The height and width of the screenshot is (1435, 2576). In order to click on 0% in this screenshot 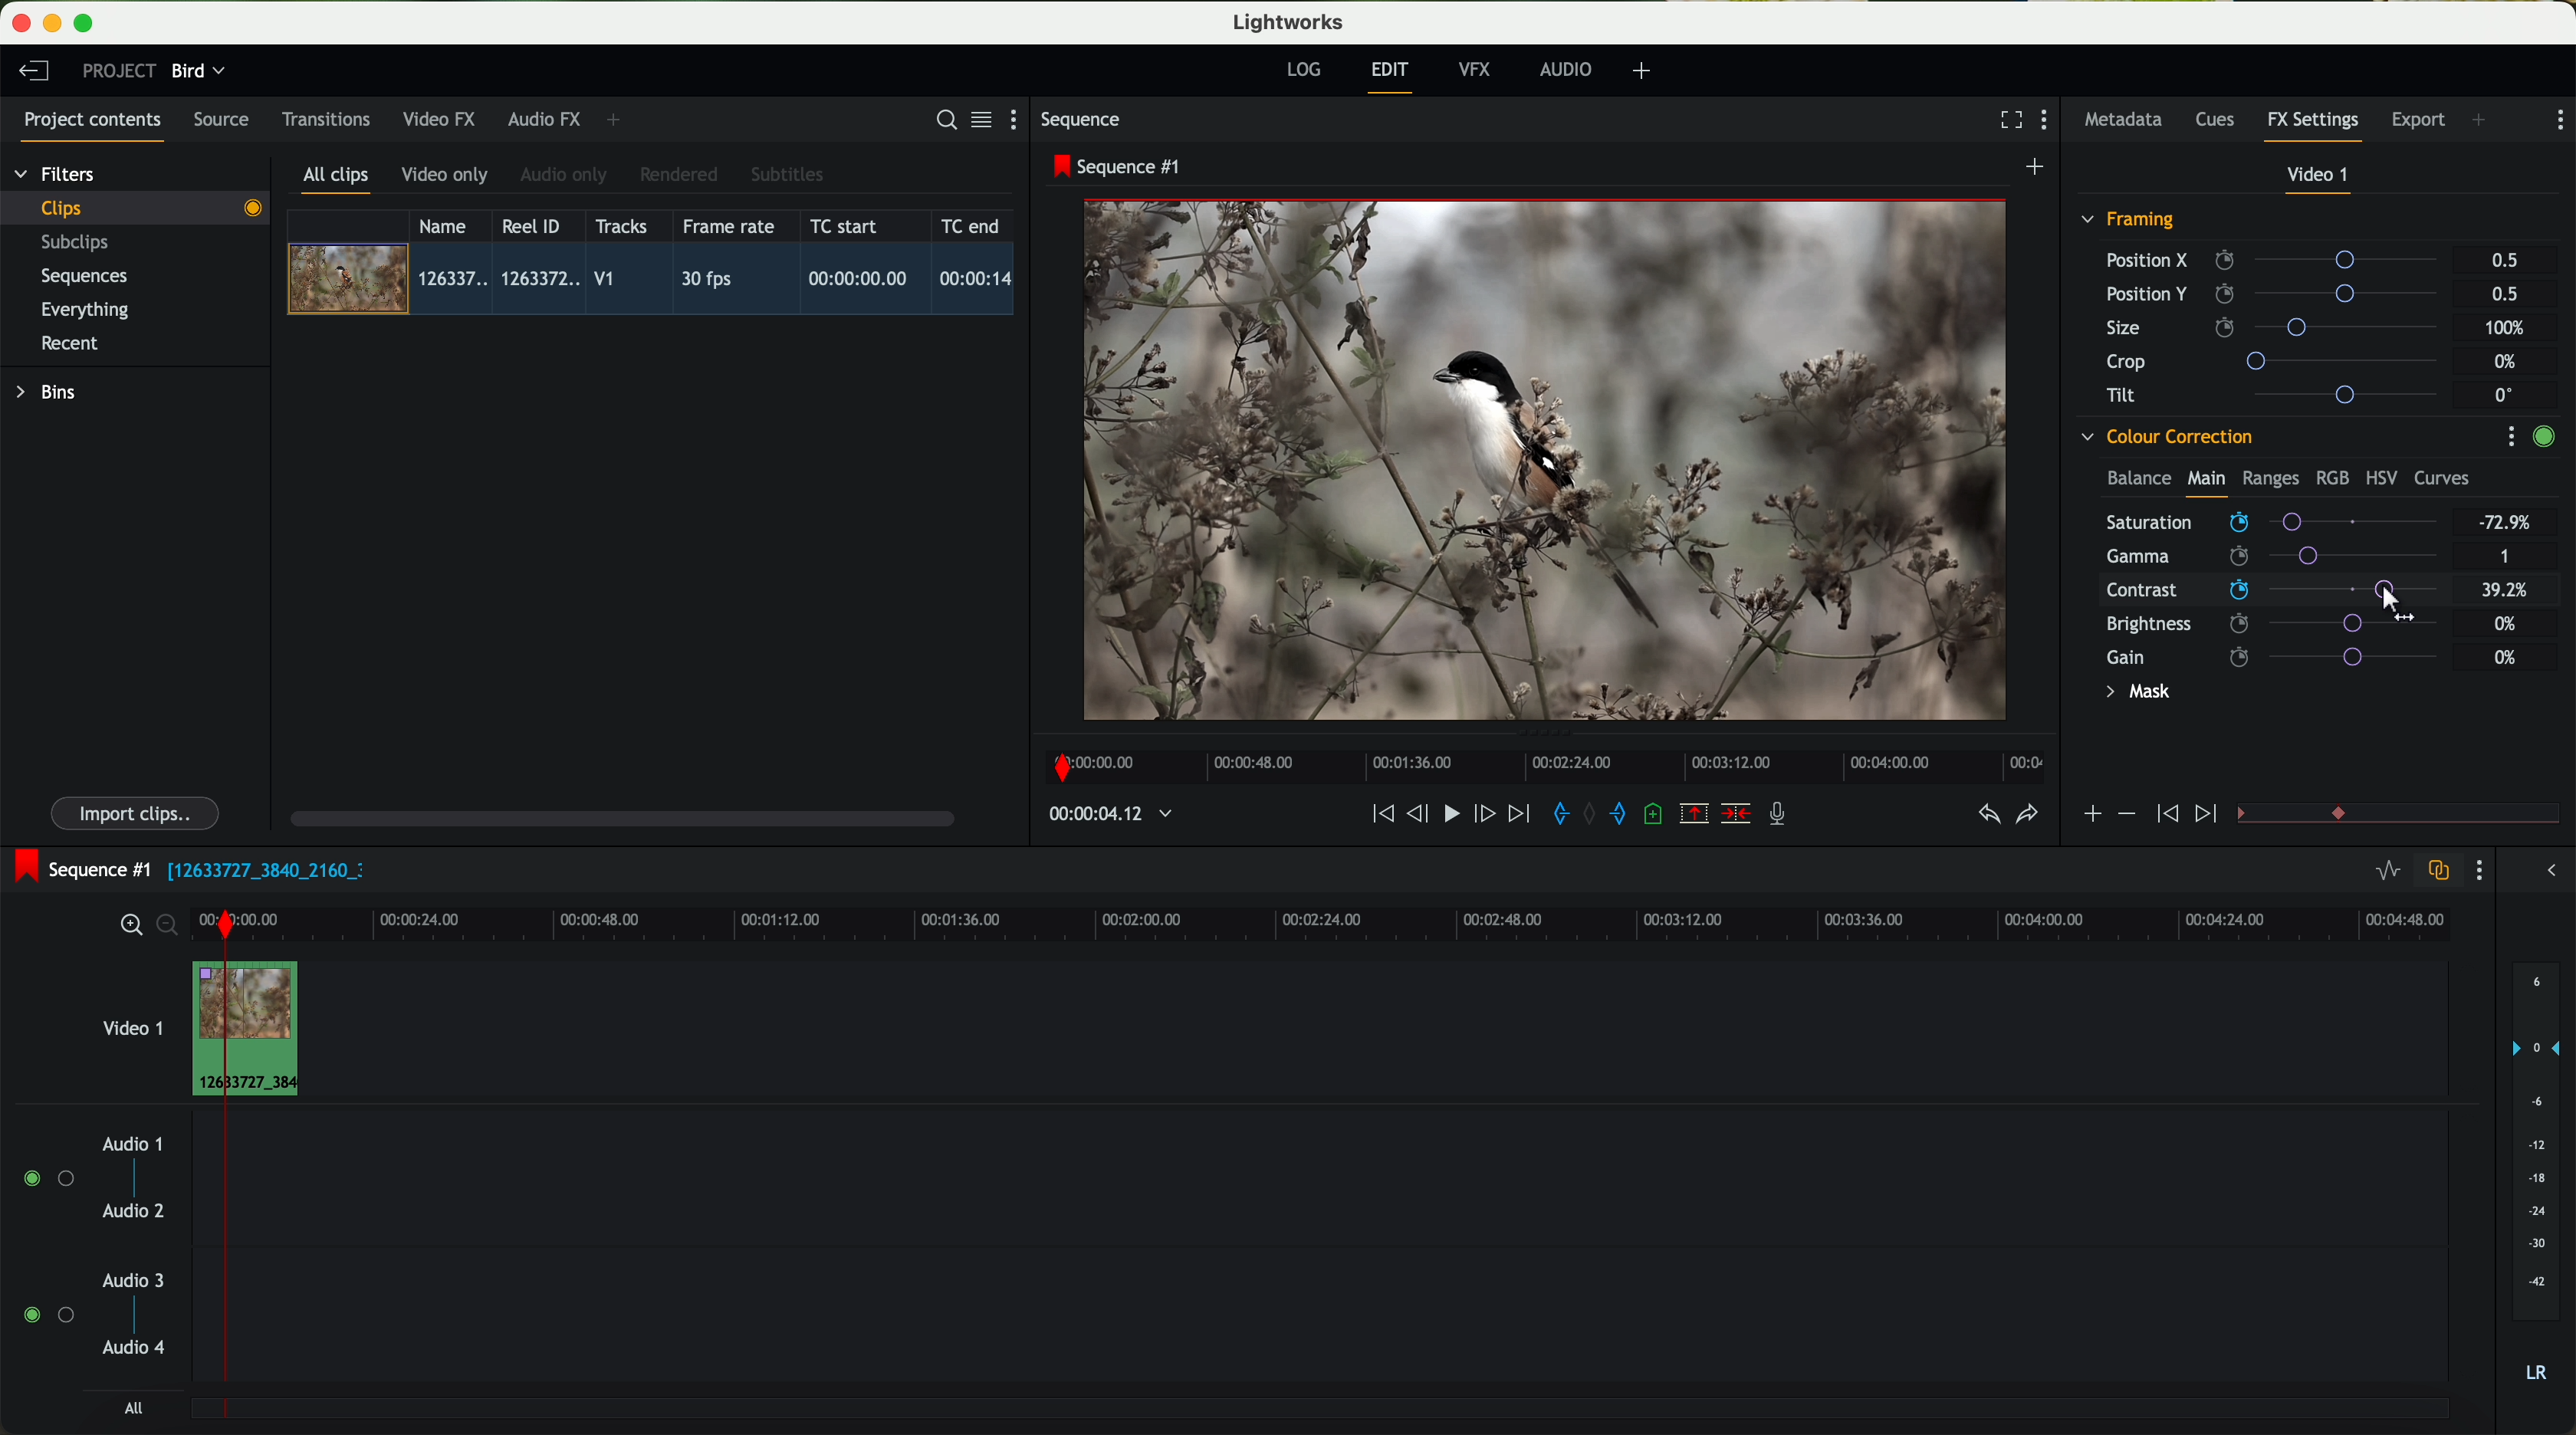, I will do `click(2508, 362)`.